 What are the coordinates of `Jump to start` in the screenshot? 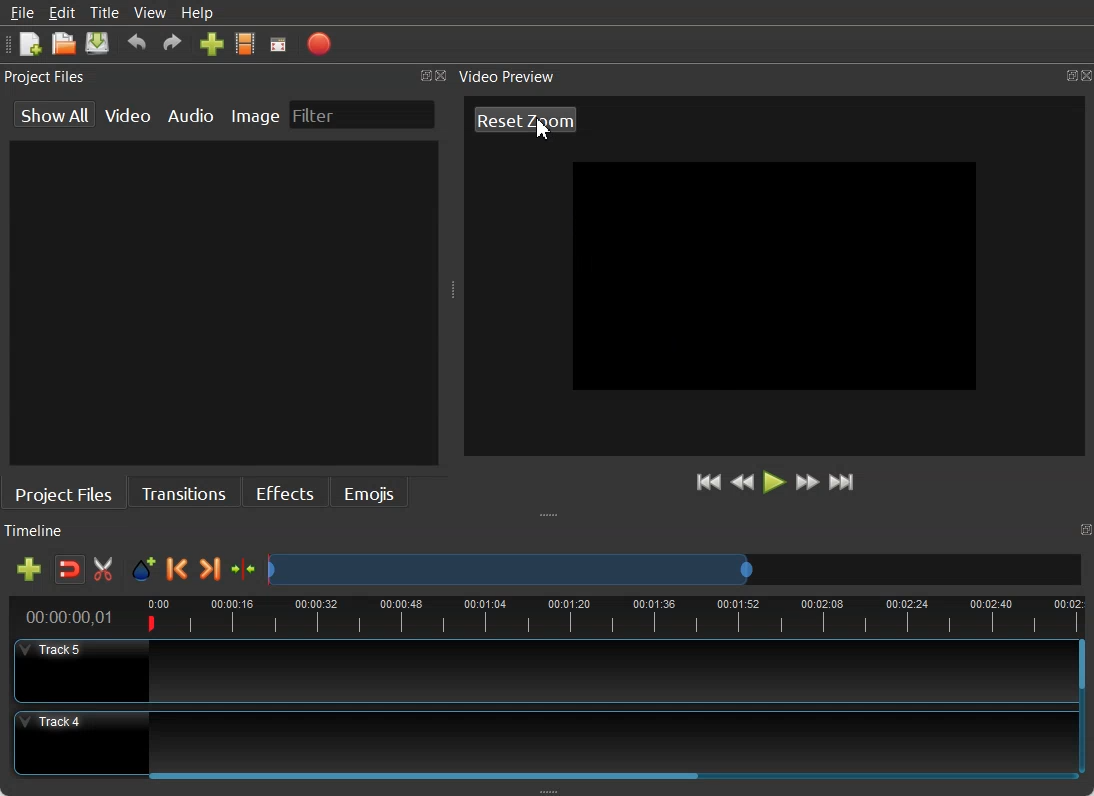 It's located at (708, 481).